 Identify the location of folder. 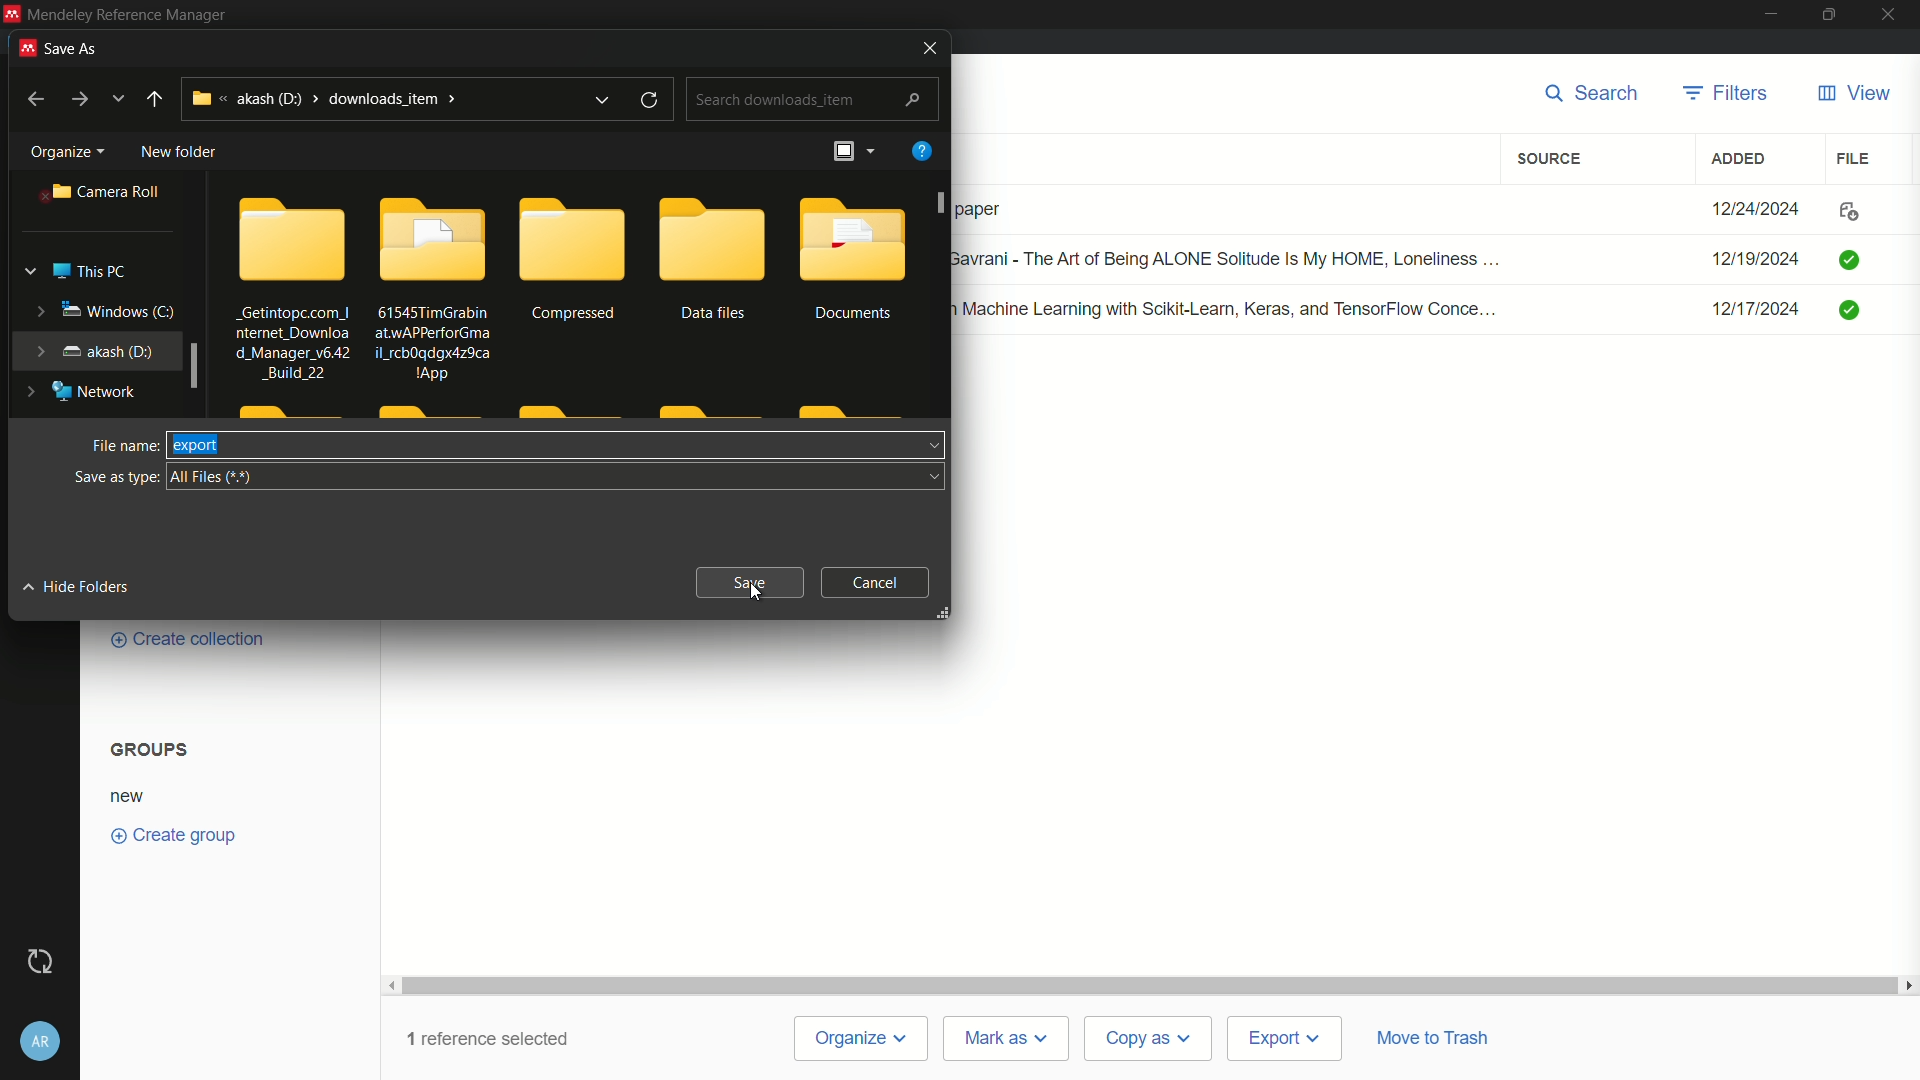
(852, 238).